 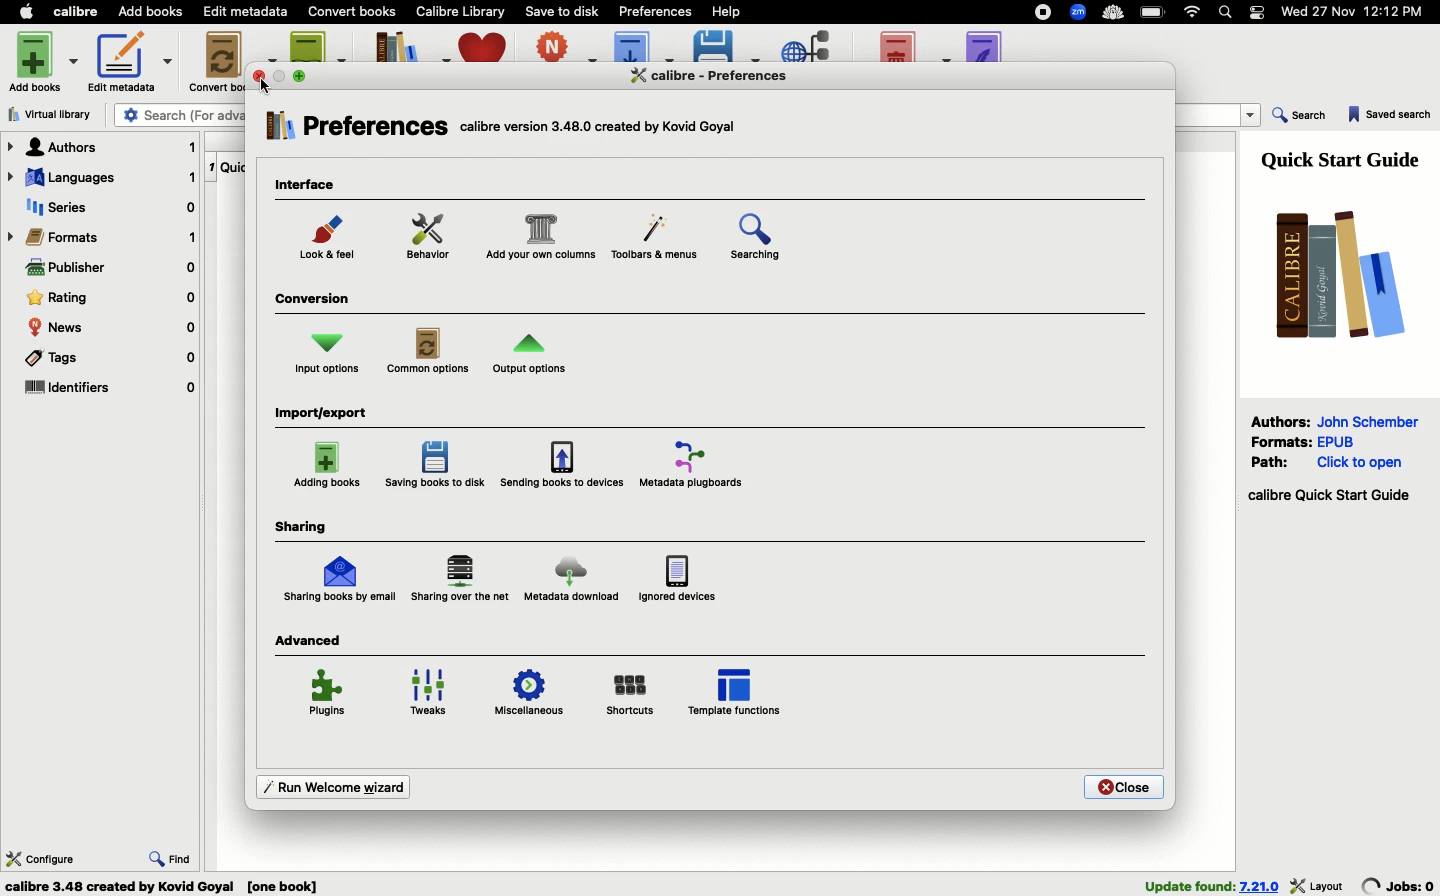 I want to click on Series, so click(x=107, y=209).